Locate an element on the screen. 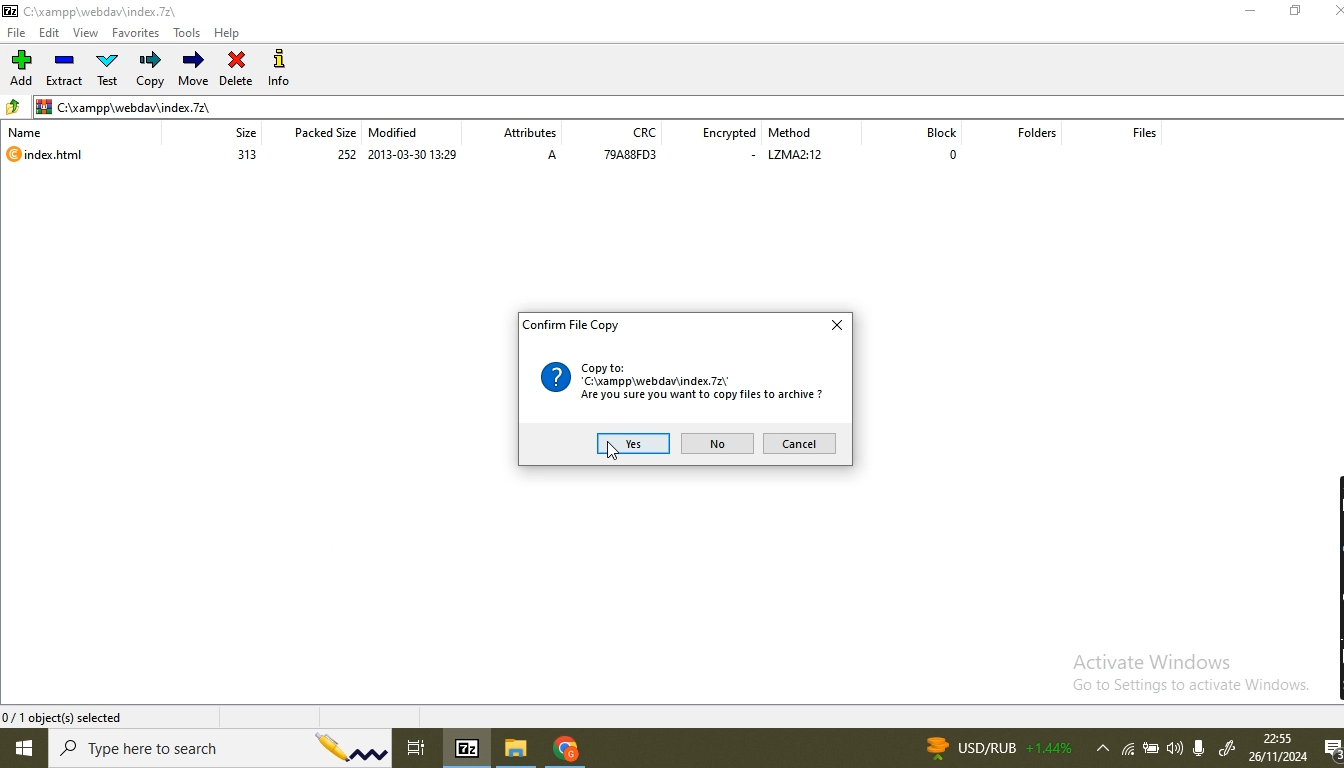 This screenshot has width=1344, height=768. extract is located at coordinates (66, 70).